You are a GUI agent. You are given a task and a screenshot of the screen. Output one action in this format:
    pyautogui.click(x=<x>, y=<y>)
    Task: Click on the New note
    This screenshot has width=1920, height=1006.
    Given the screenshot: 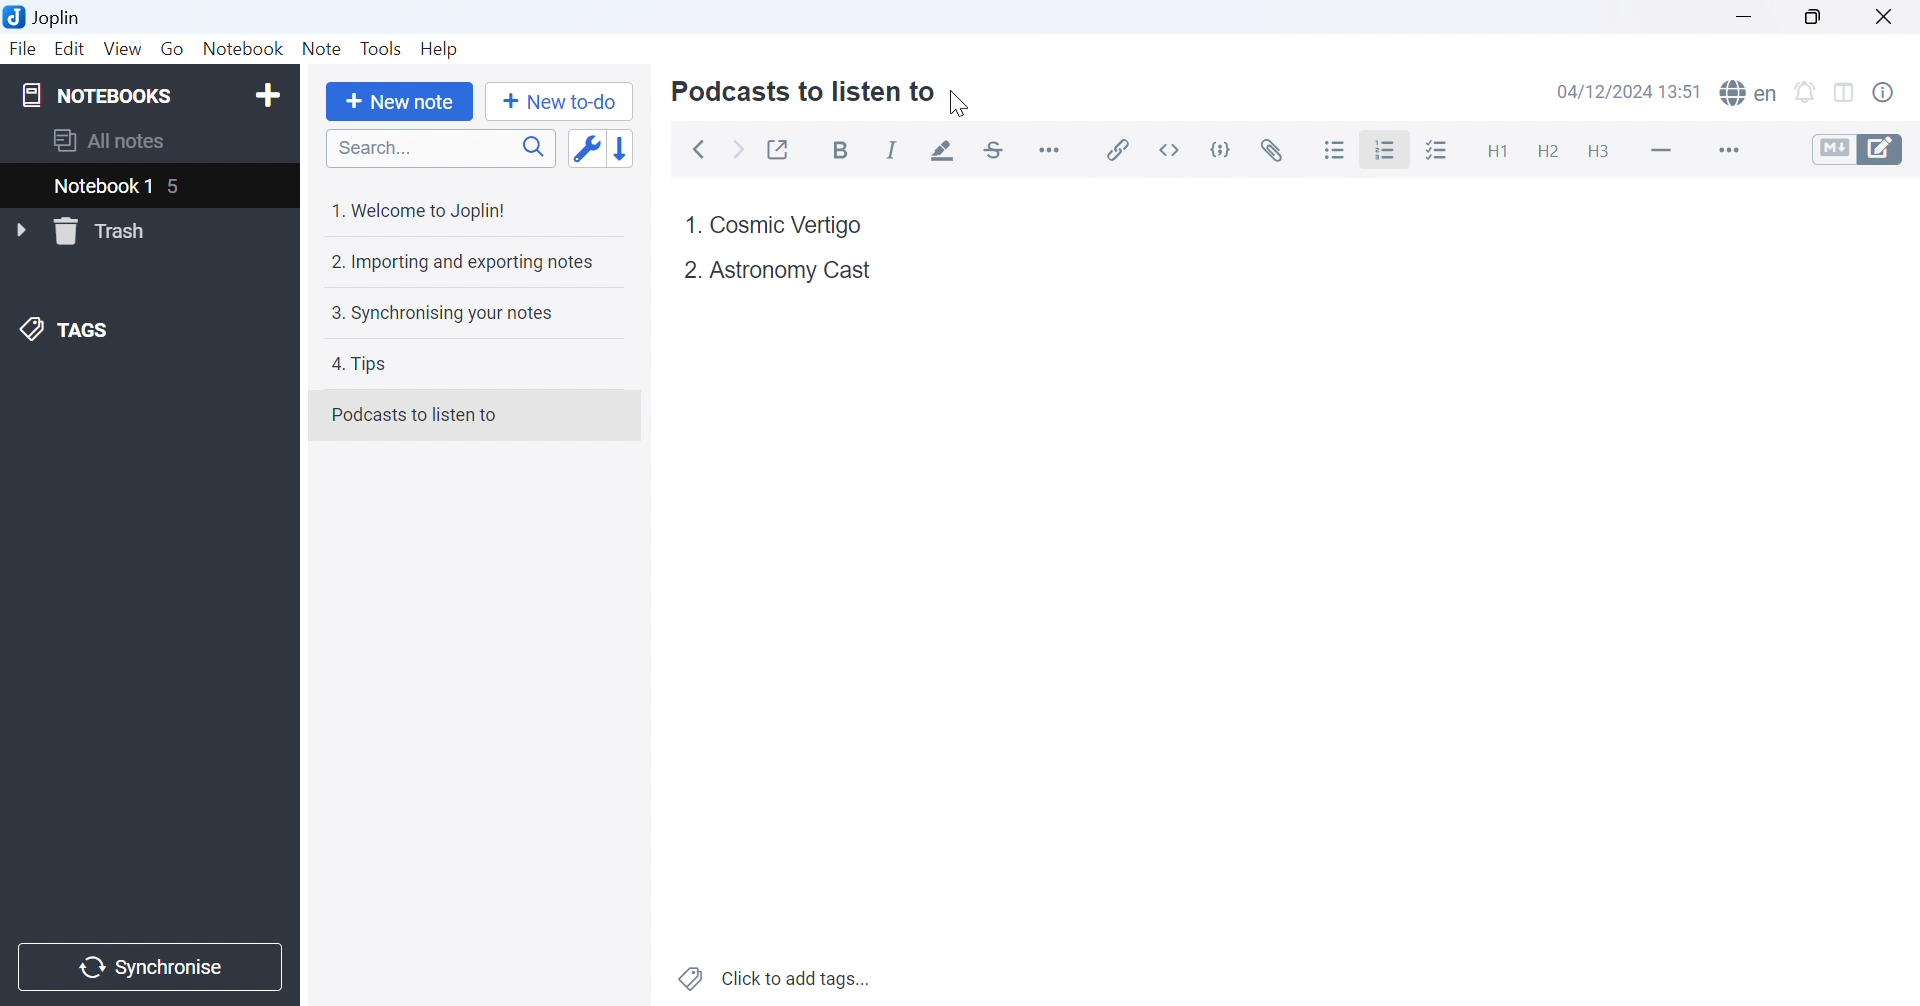 What is the action you would take?
    pyautogui.click(x=404, y=103)
    